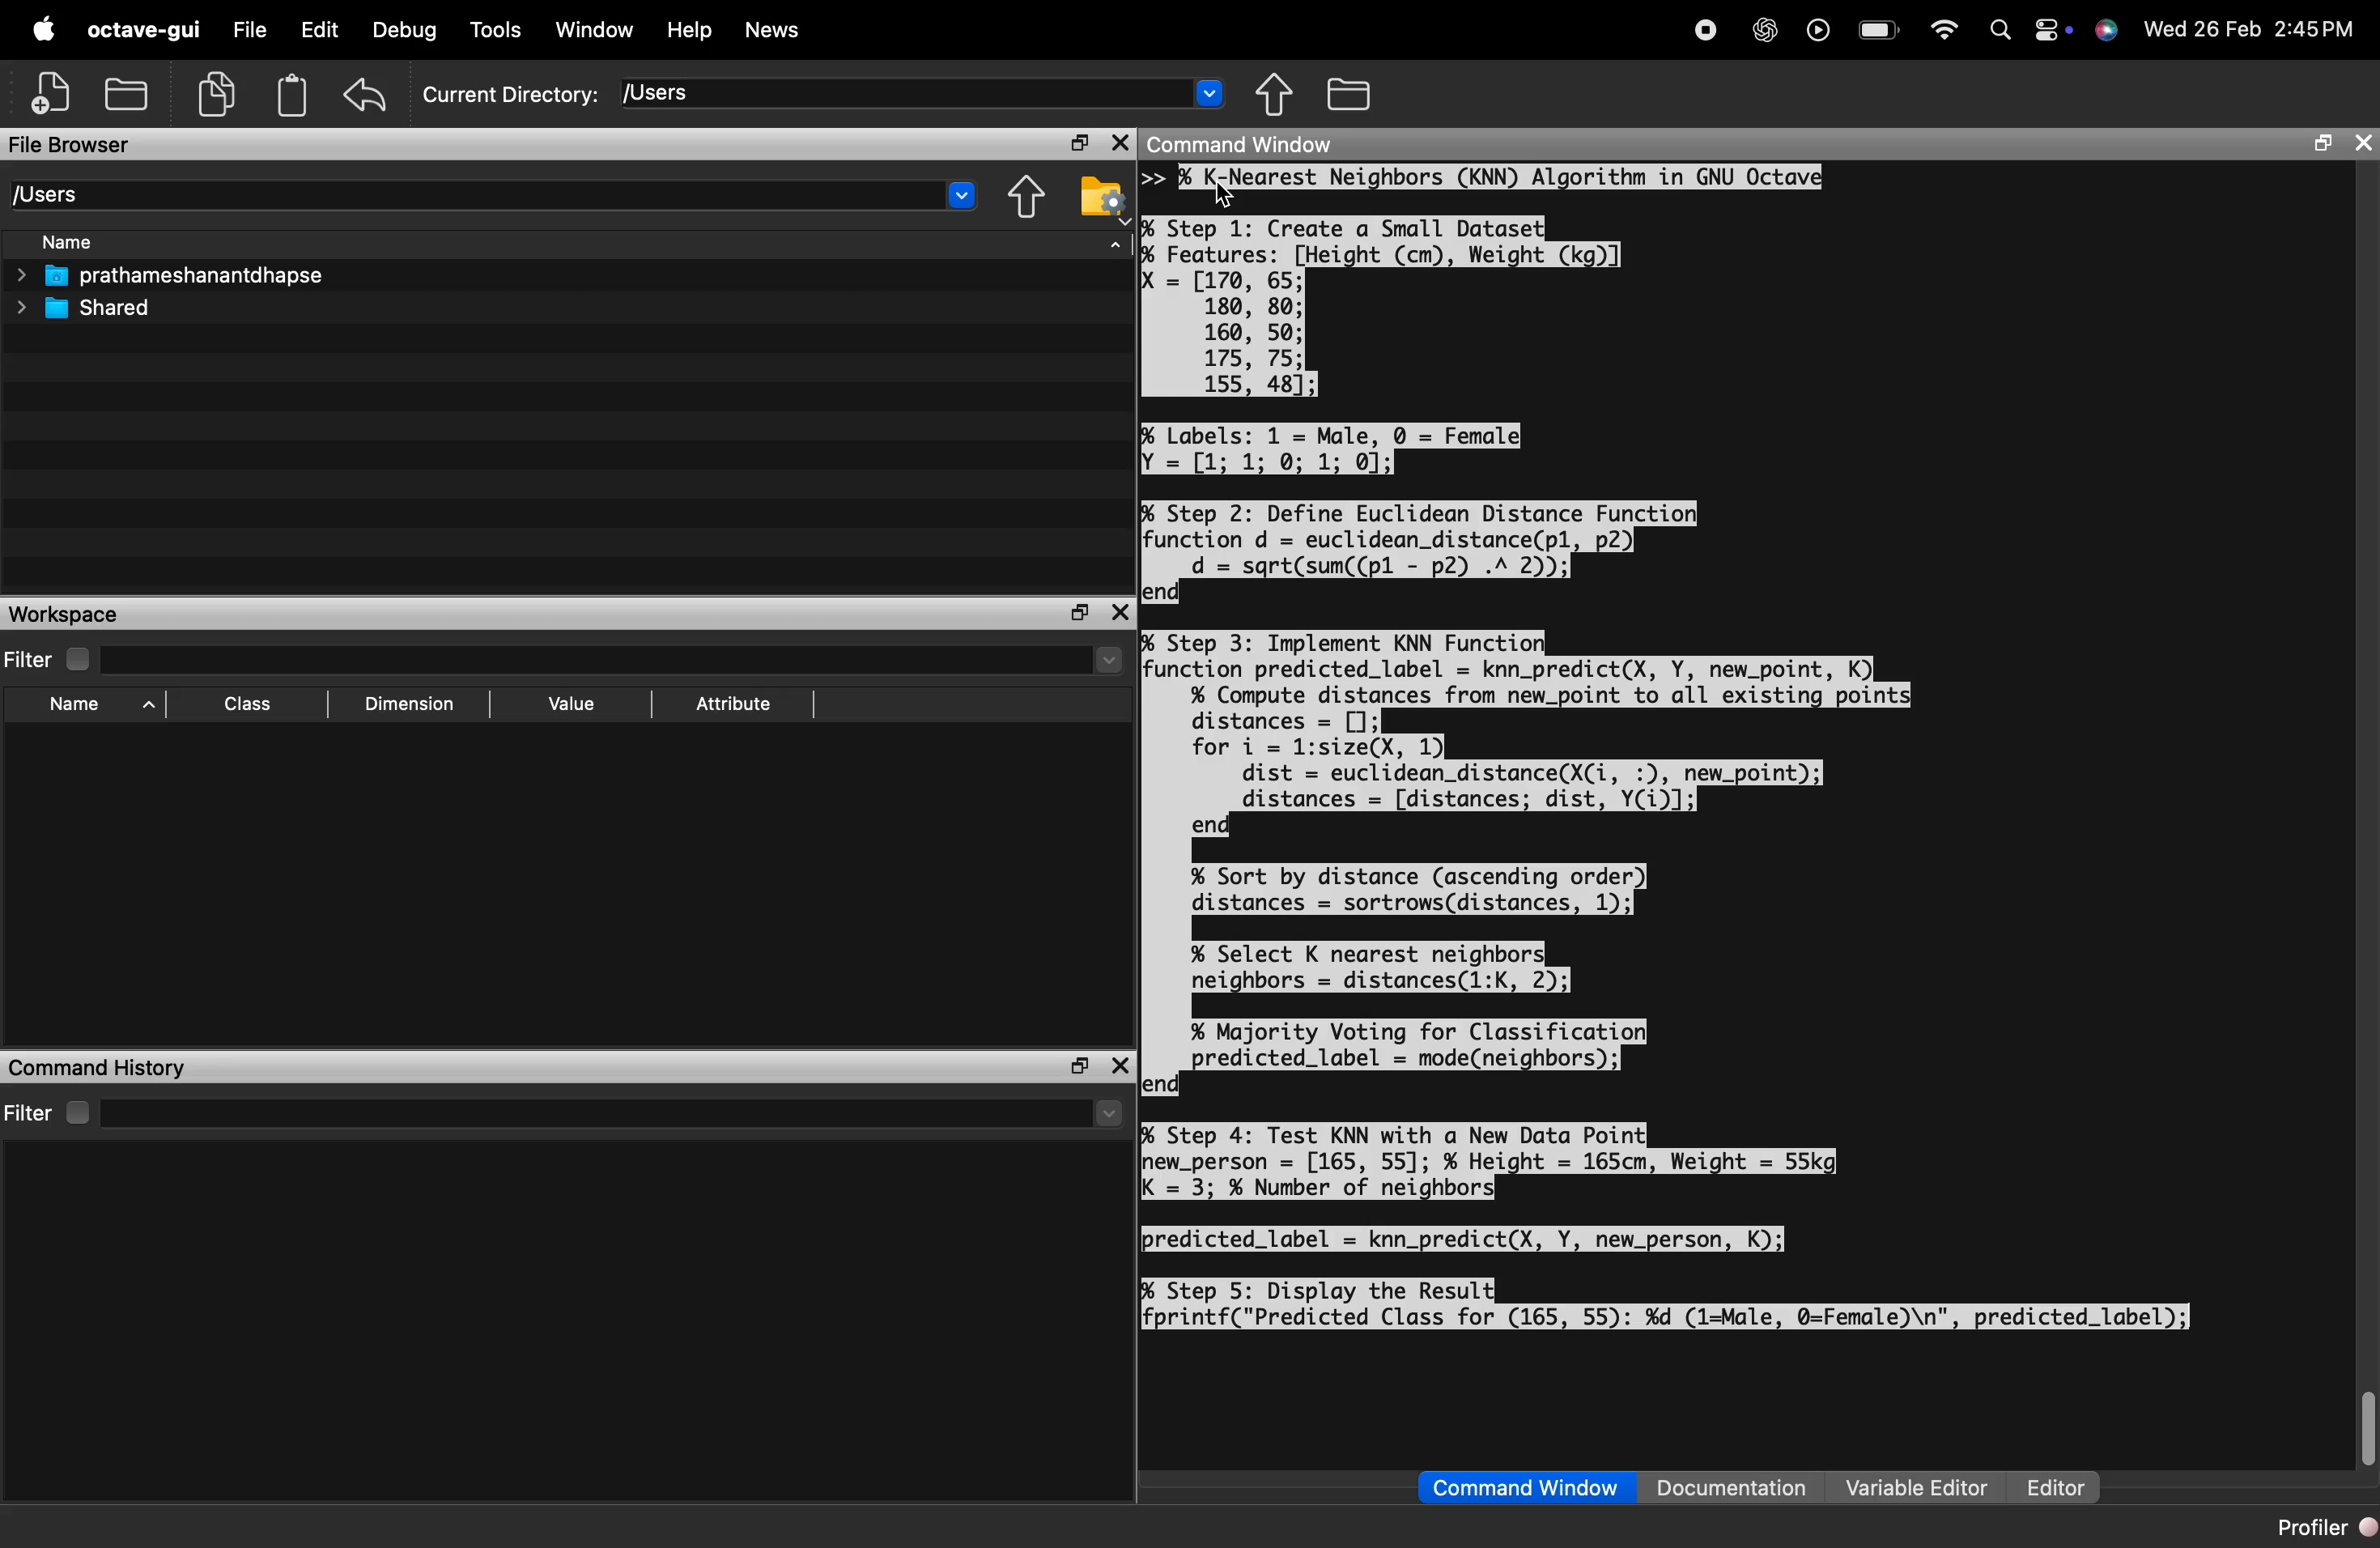 The width and height of the screenshot is (2380, 1548). I want to click on cursor, so click(1220, 200).